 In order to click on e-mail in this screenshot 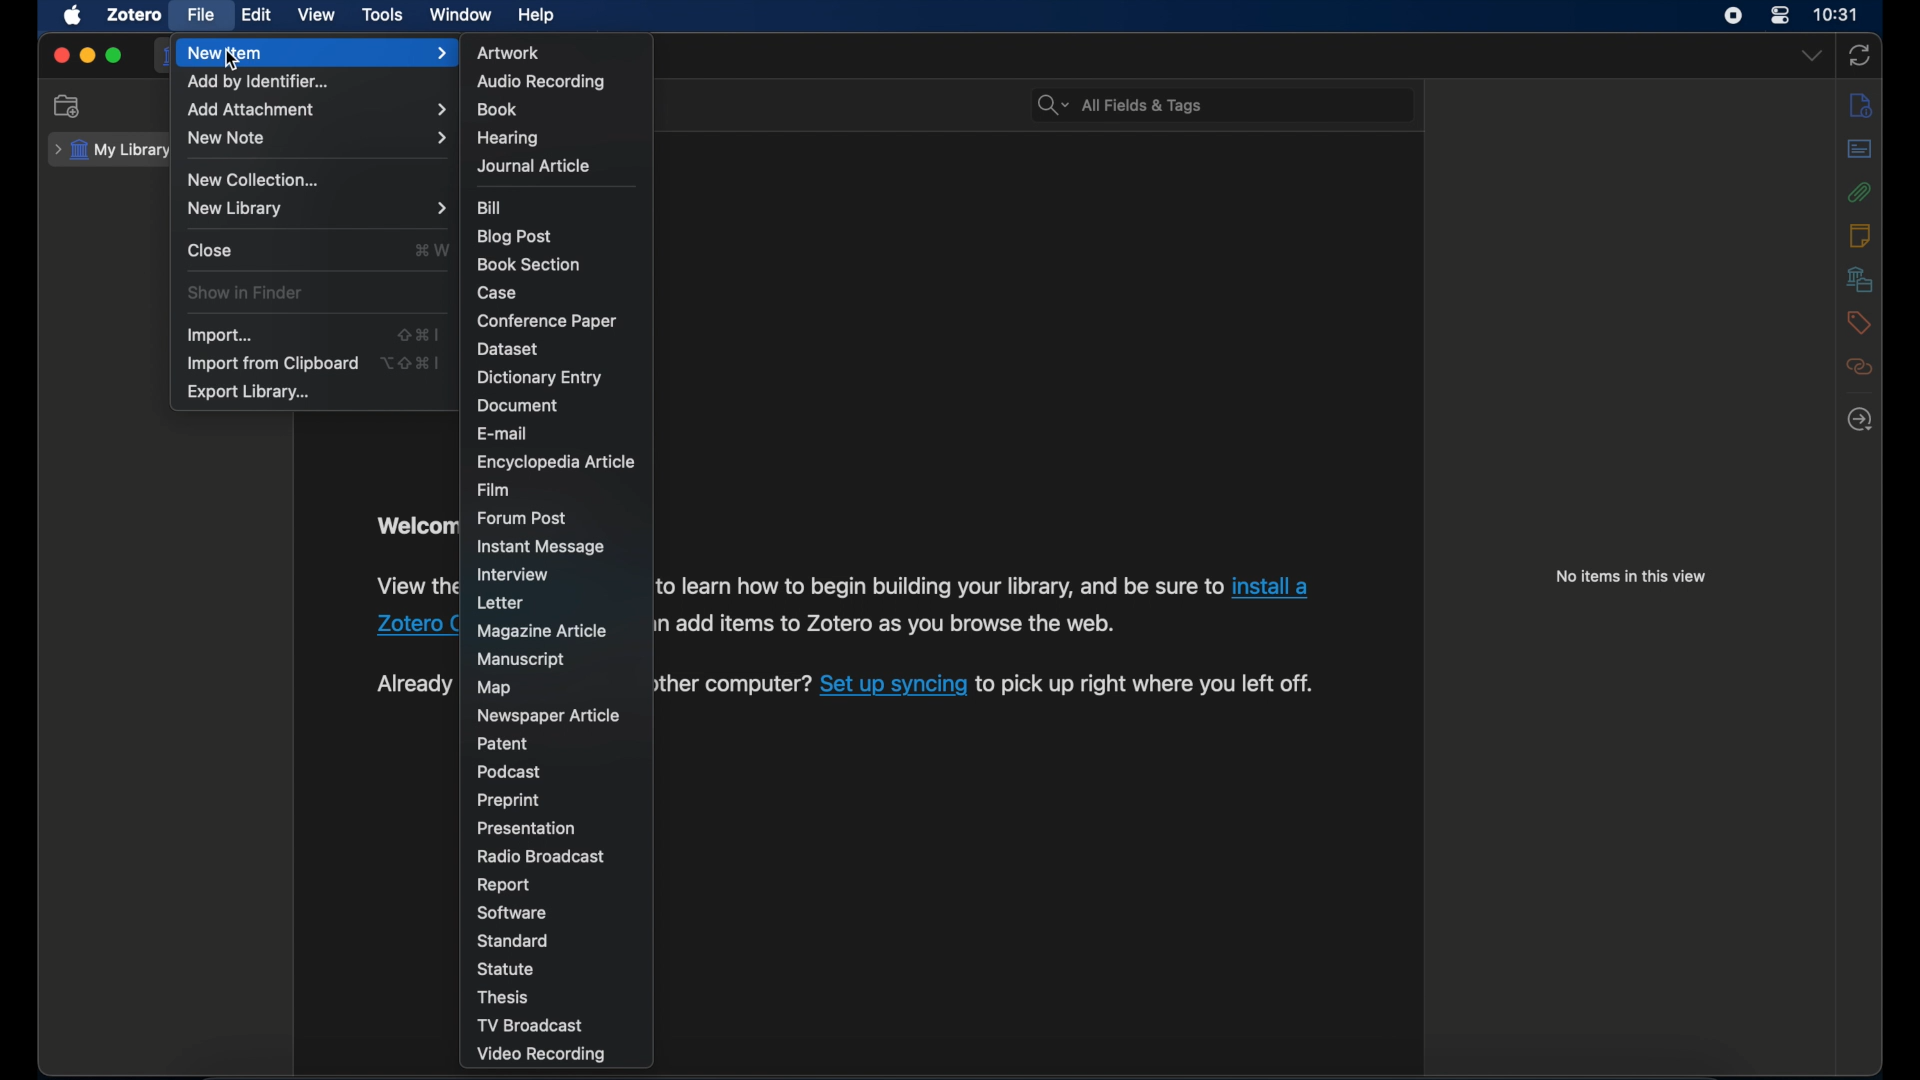, I will do `click(503, 434)`.